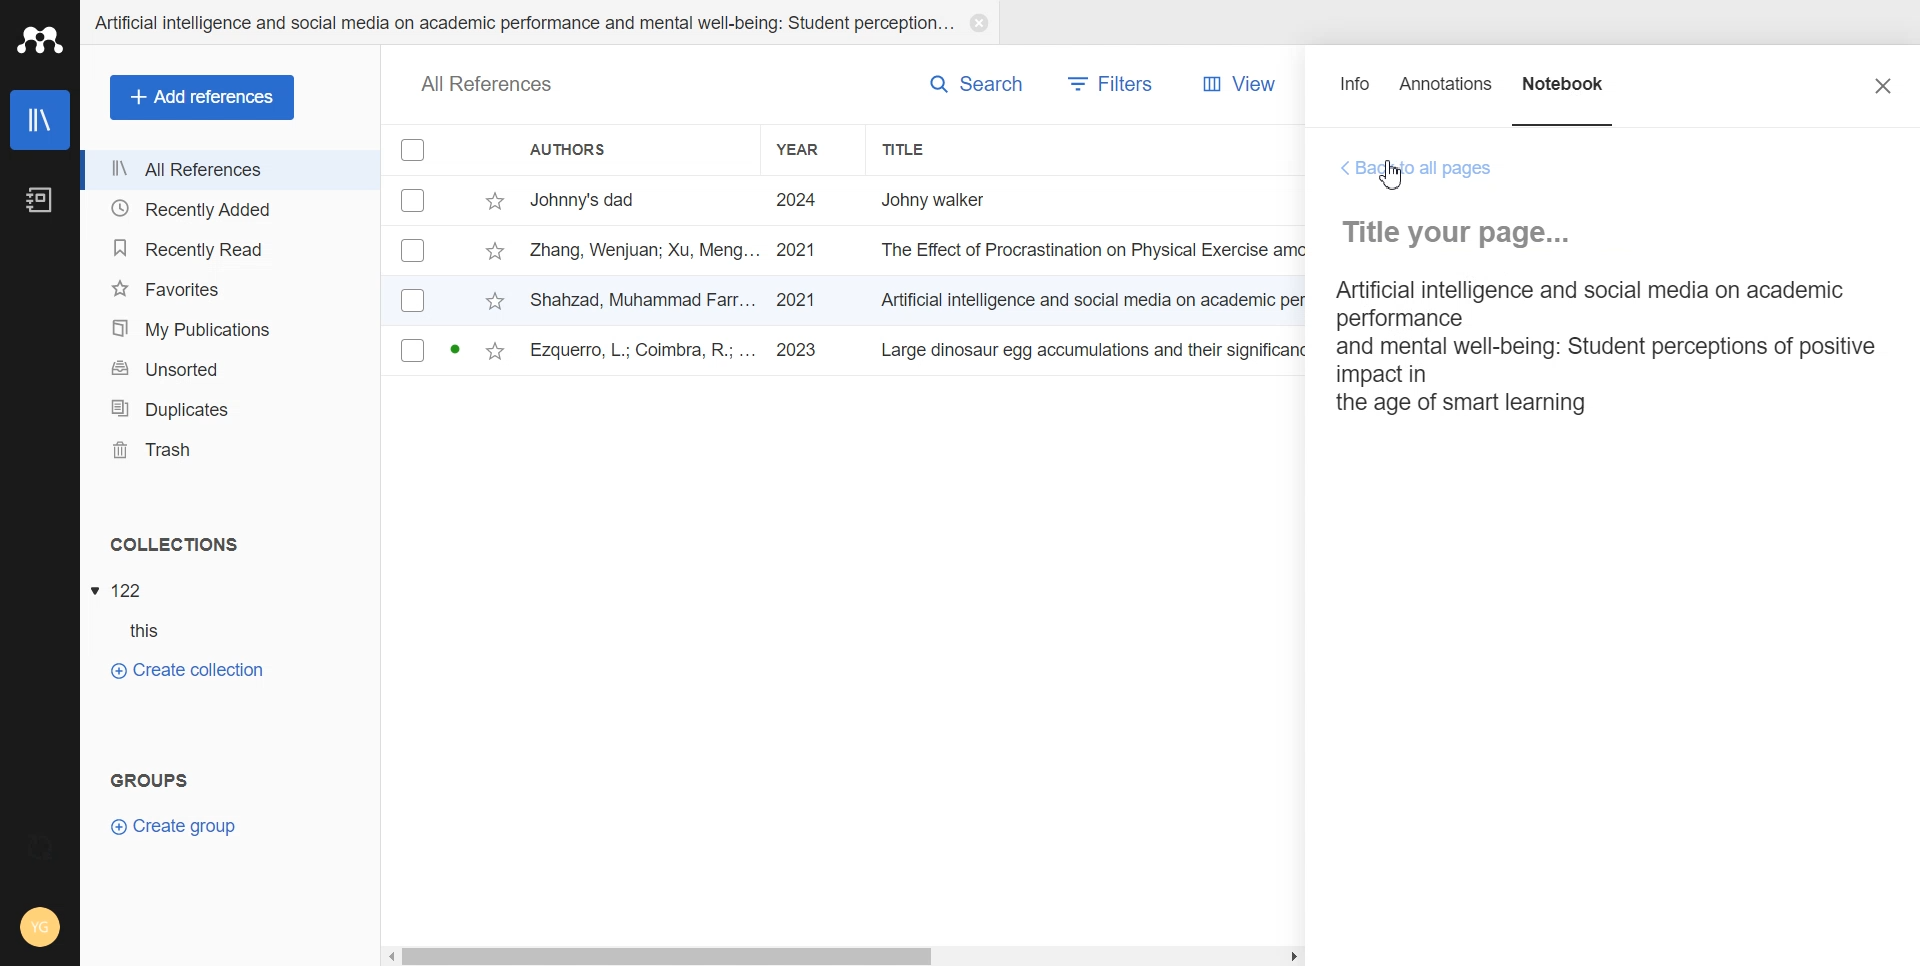  Describe the element at coordinates (129, 591) in the screenshot. I see `122` at that location.